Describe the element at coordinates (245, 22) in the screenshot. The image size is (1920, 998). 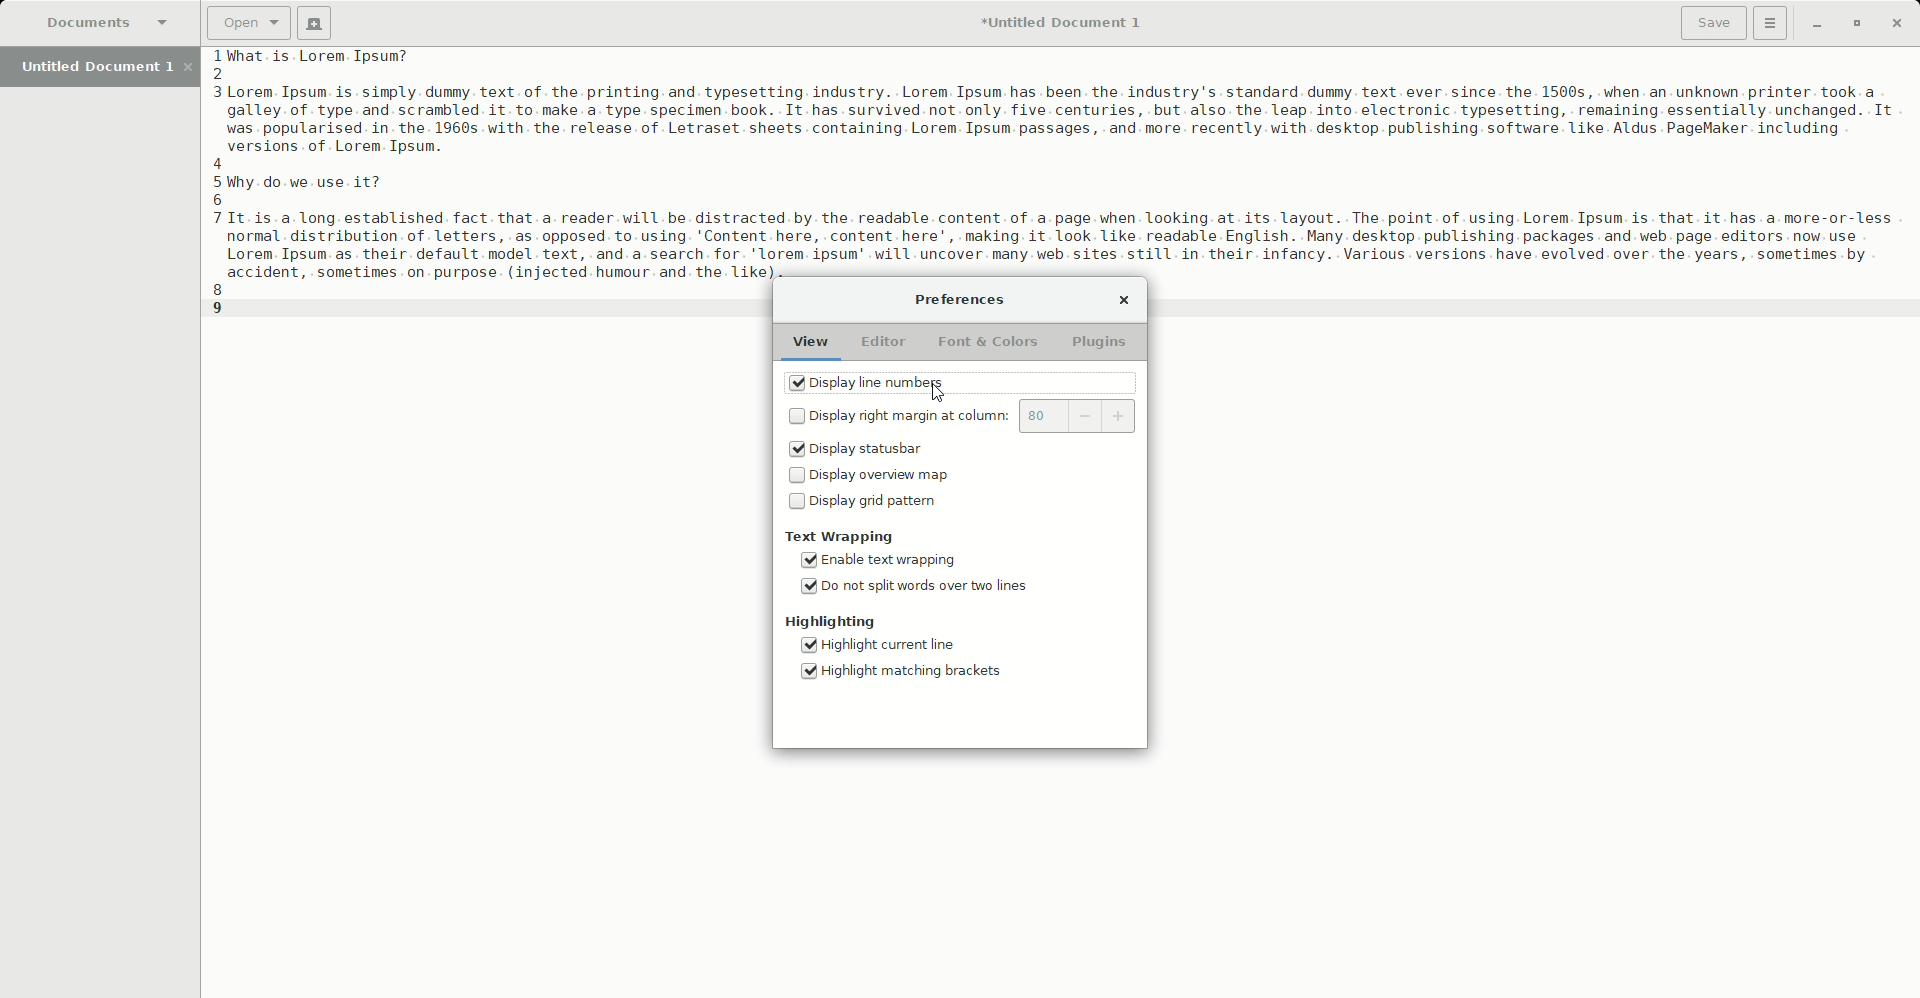
I see `Open` at that location.